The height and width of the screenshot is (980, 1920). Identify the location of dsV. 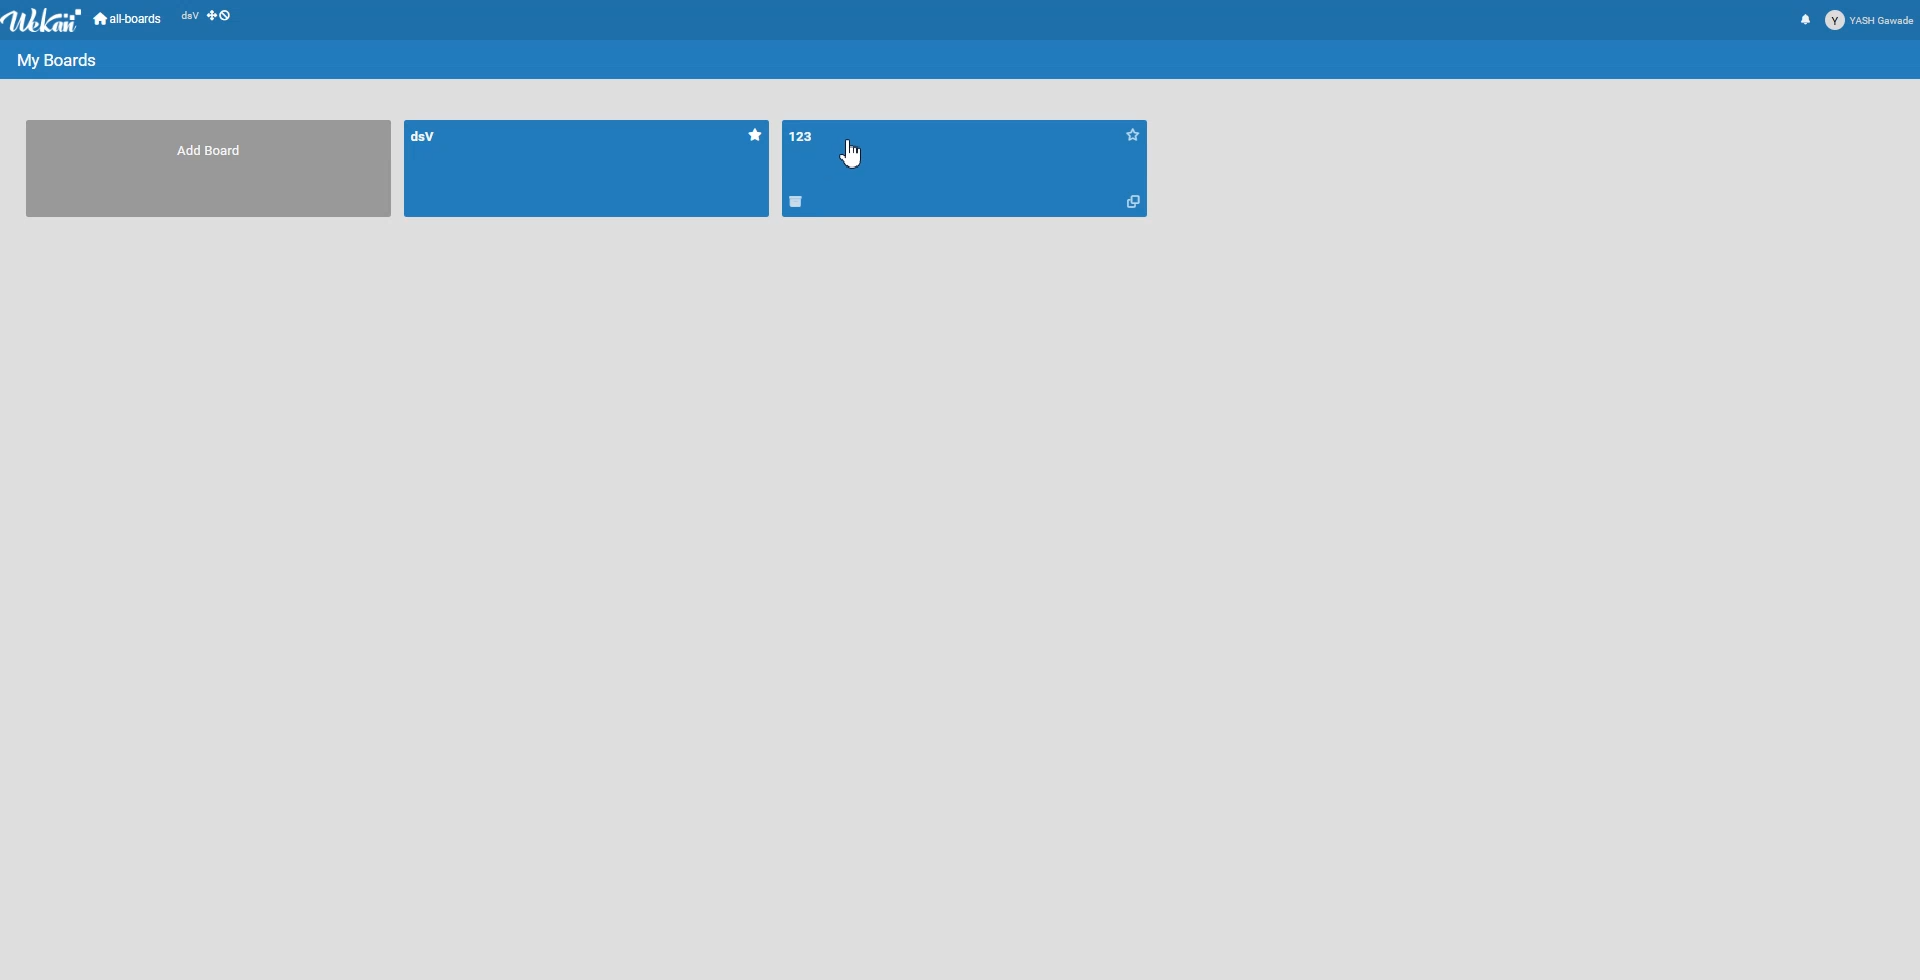
(447, 138).